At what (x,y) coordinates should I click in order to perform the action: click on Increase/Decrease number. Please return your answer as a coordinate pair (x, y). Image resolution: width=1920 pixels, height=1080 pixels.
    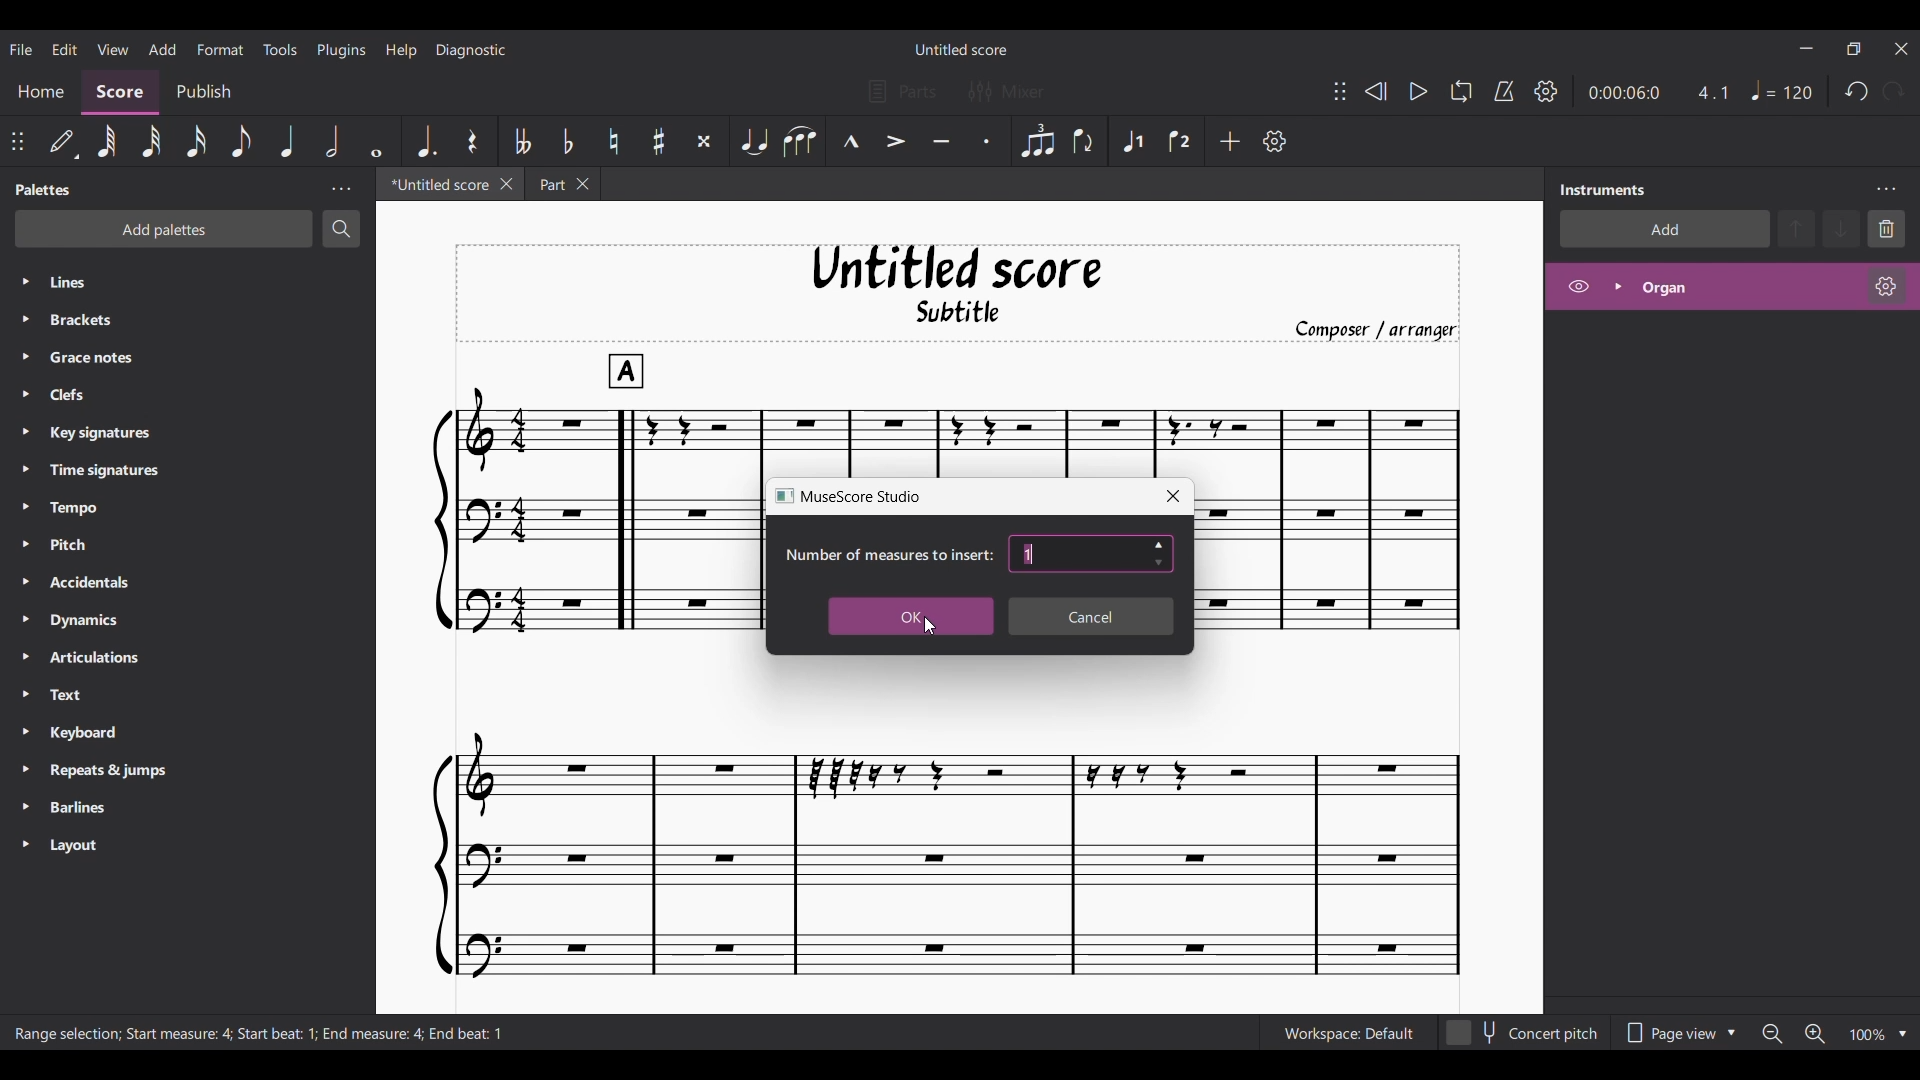
    Looking at the image, I should click on (1159, 554).